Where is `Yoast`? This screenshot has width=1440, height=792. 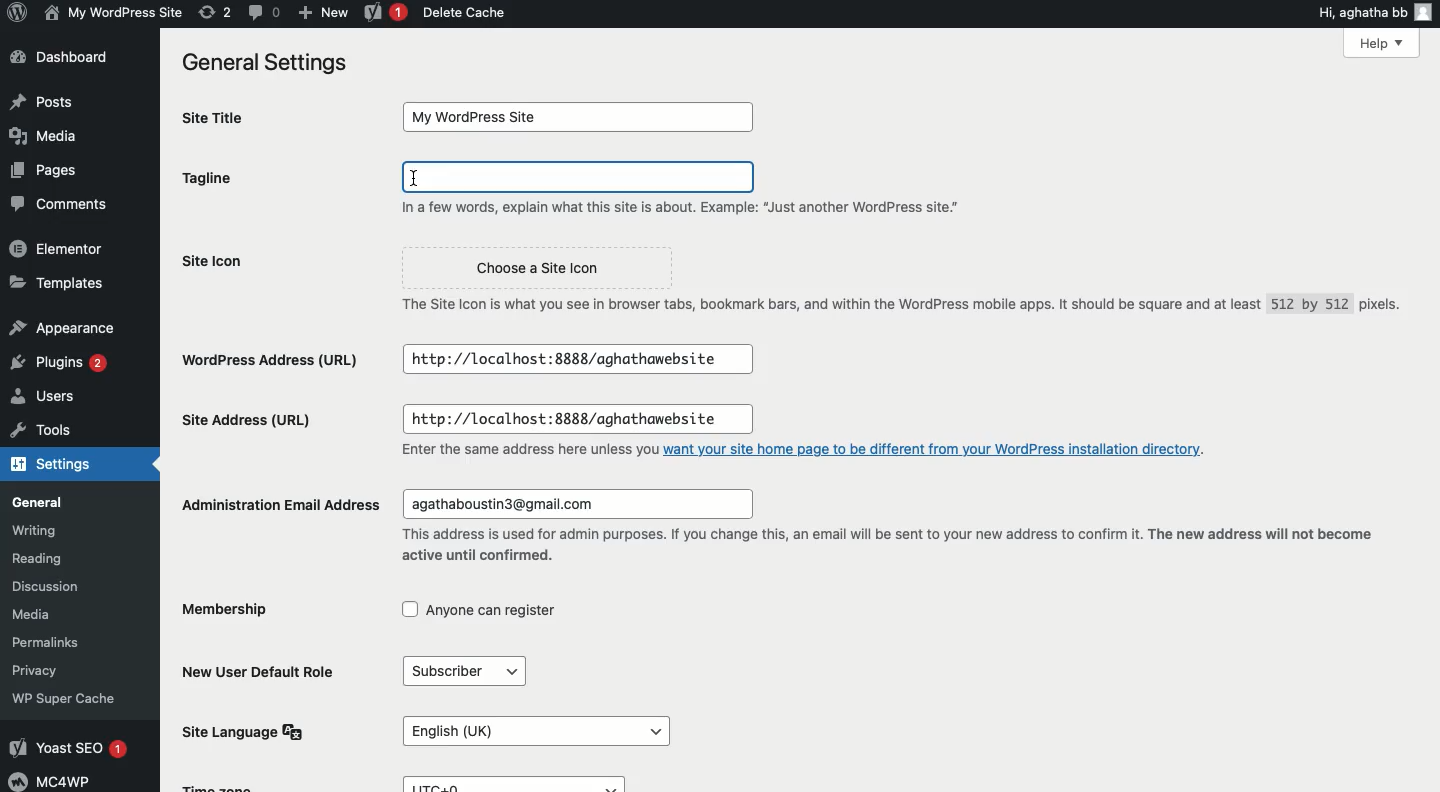 Yoast is located at coordinates (382, 14).